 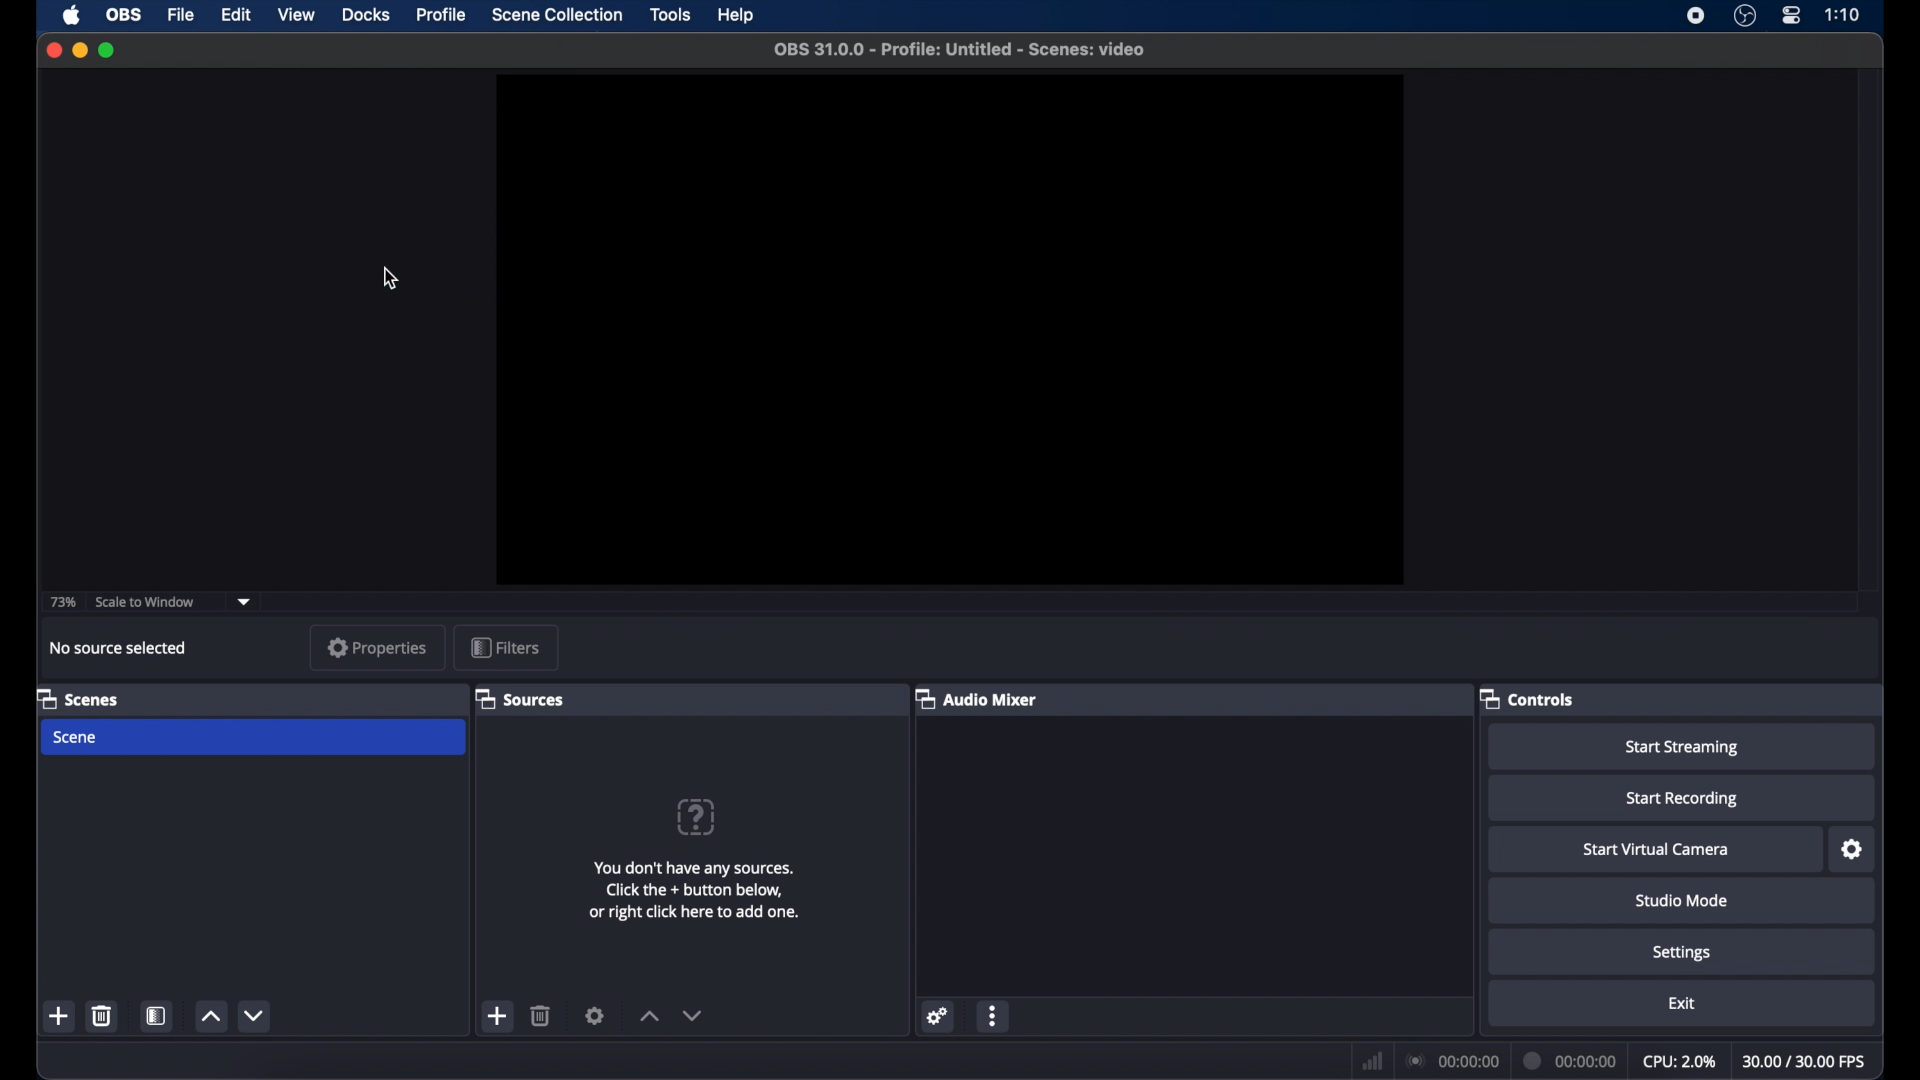 What do you see at coordinates (365, 13) in the screenshot?
I see `docks` at bounding box center [365, 13].